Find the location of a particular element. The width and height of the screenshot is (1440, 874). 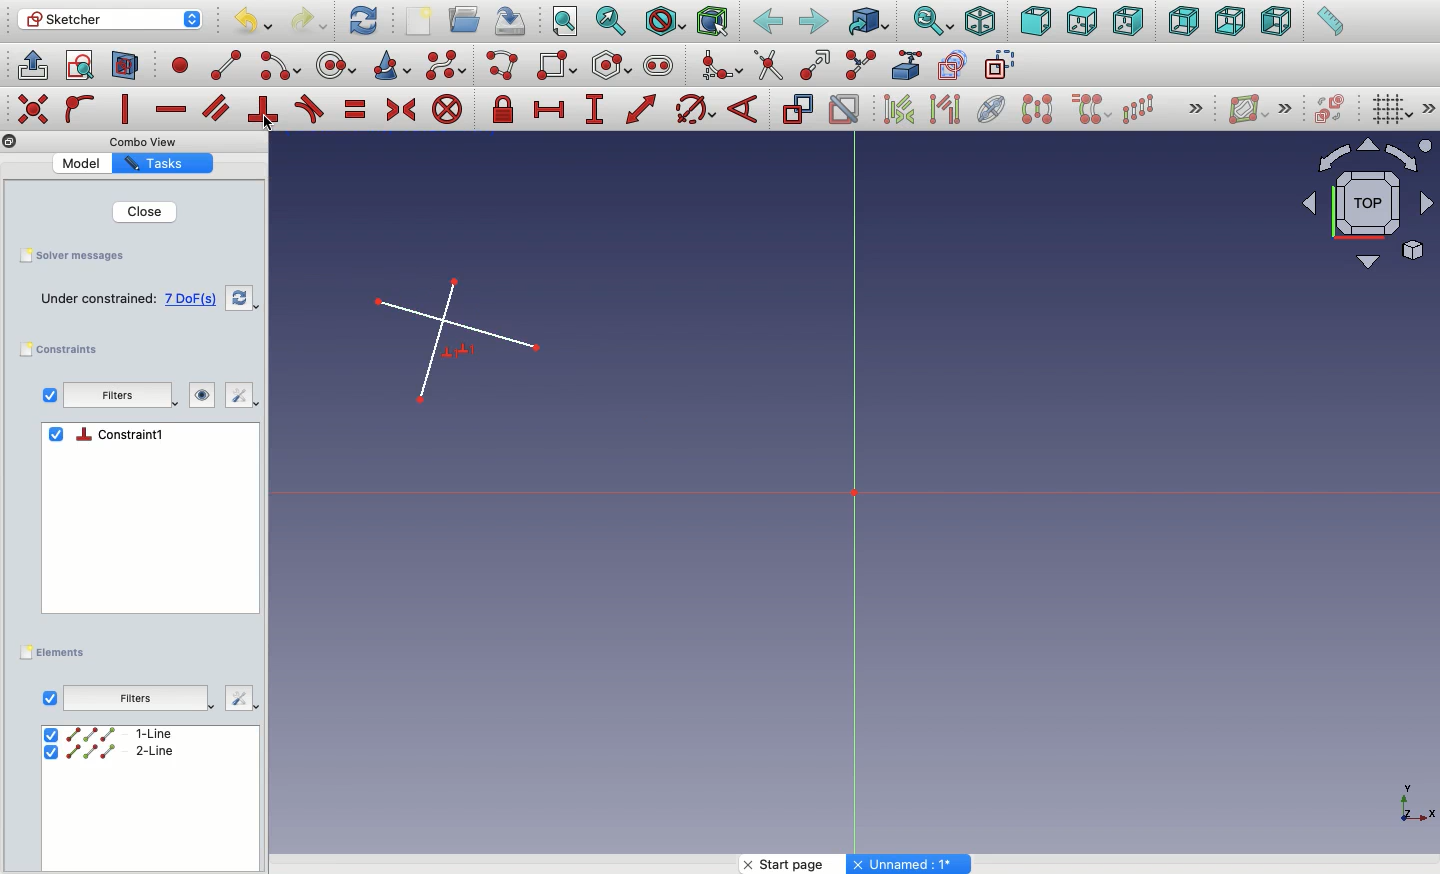

Constrain perpendicular is located at coordinates (264, 110).